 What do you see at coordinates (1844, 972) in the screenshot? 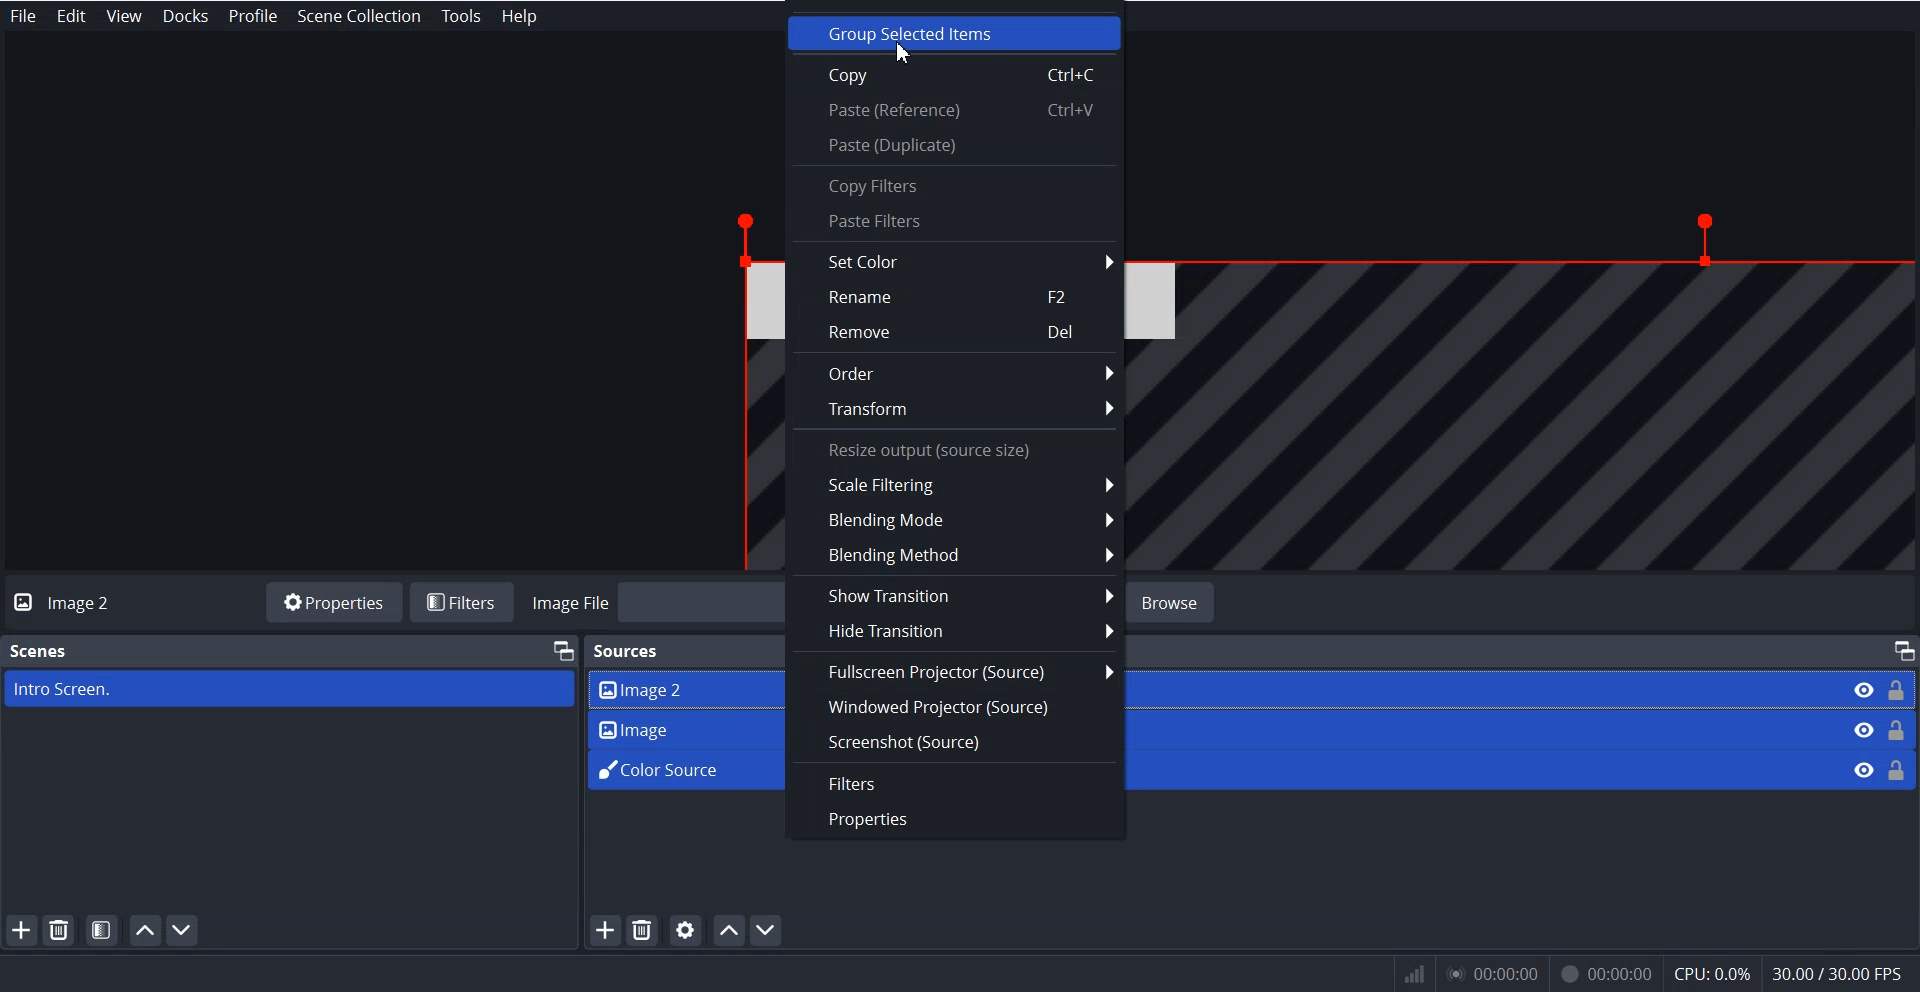
I see `30.007 30.00 EPs` at bounding box center [1844, 972].